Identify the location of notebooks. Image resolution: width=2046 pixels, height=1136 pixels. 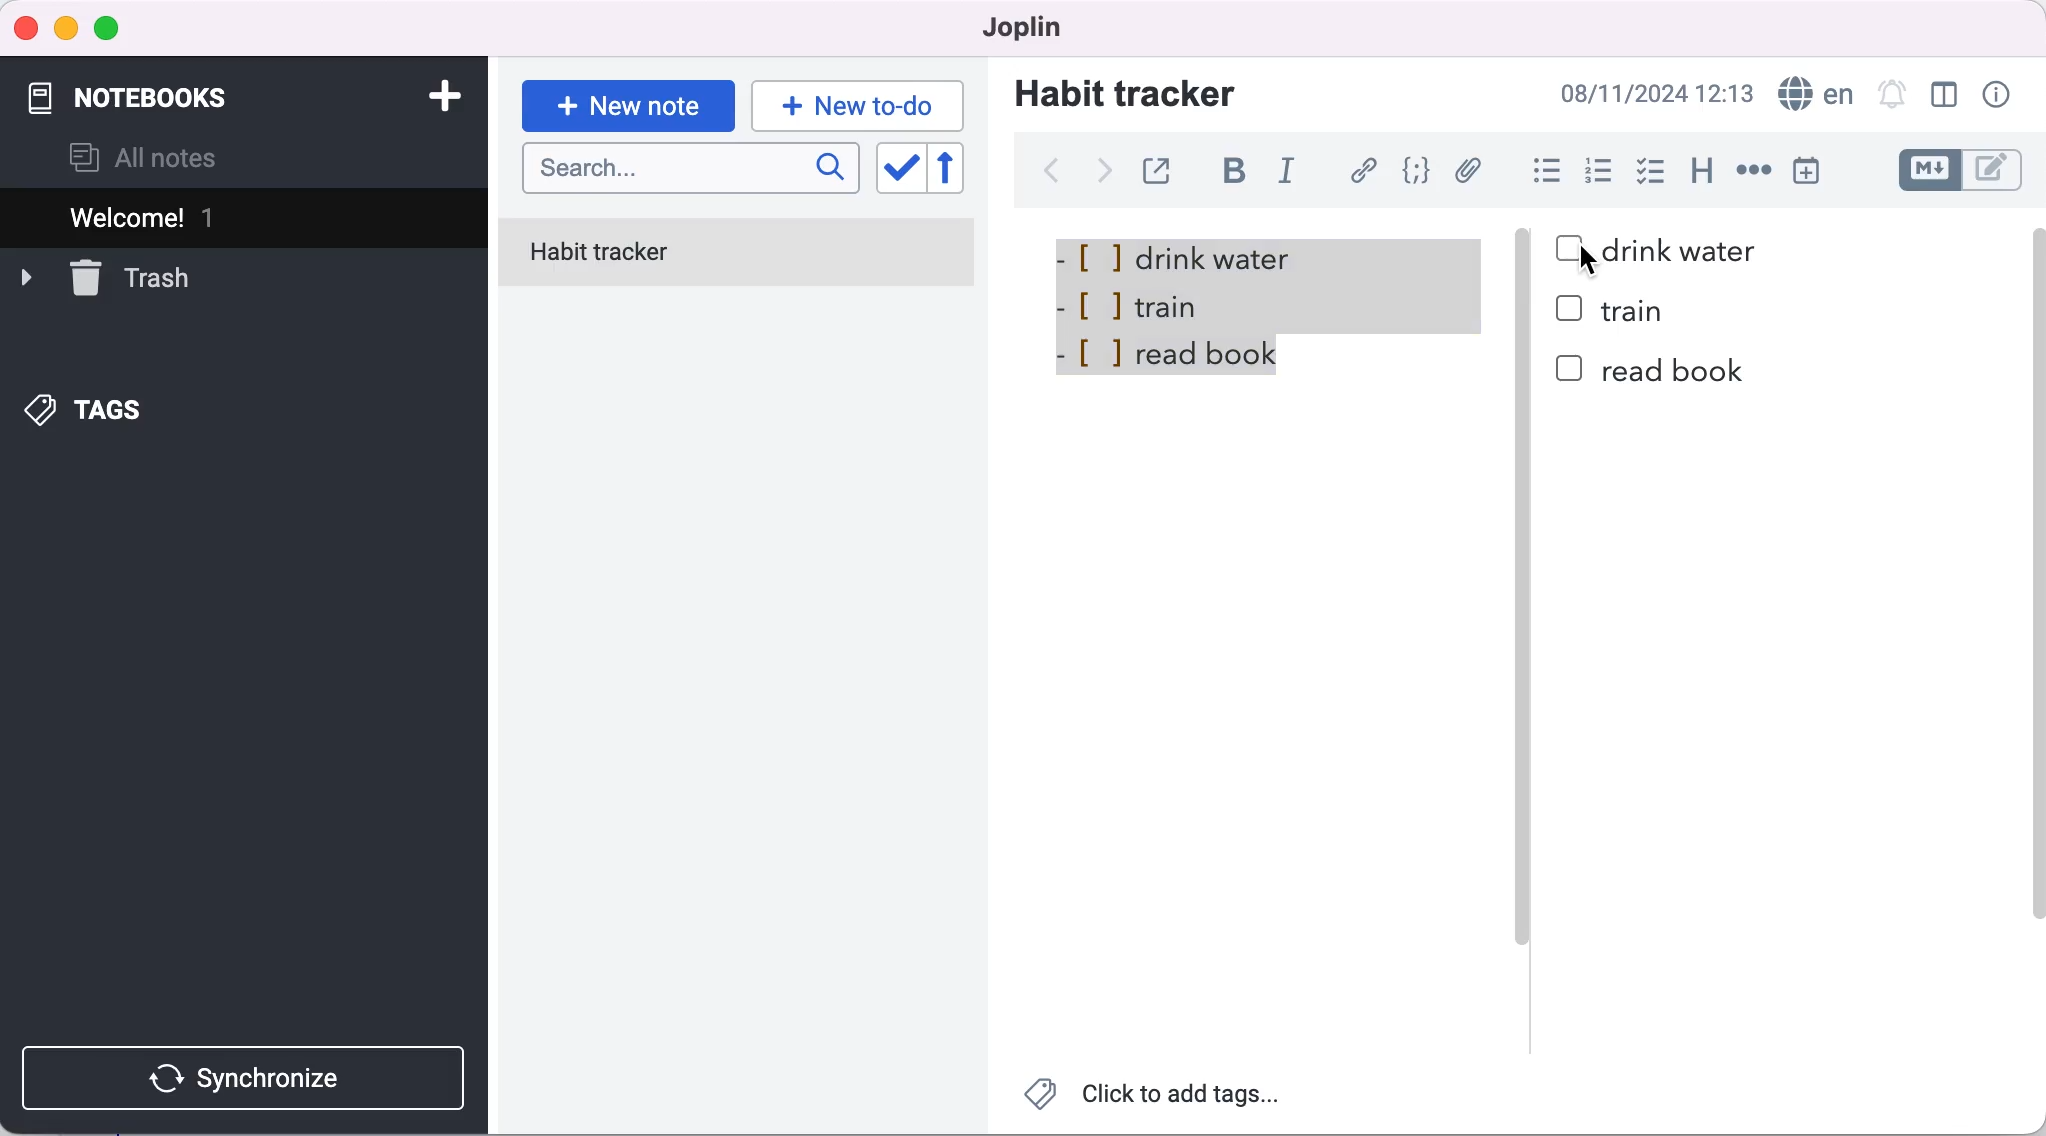
(159, 88).